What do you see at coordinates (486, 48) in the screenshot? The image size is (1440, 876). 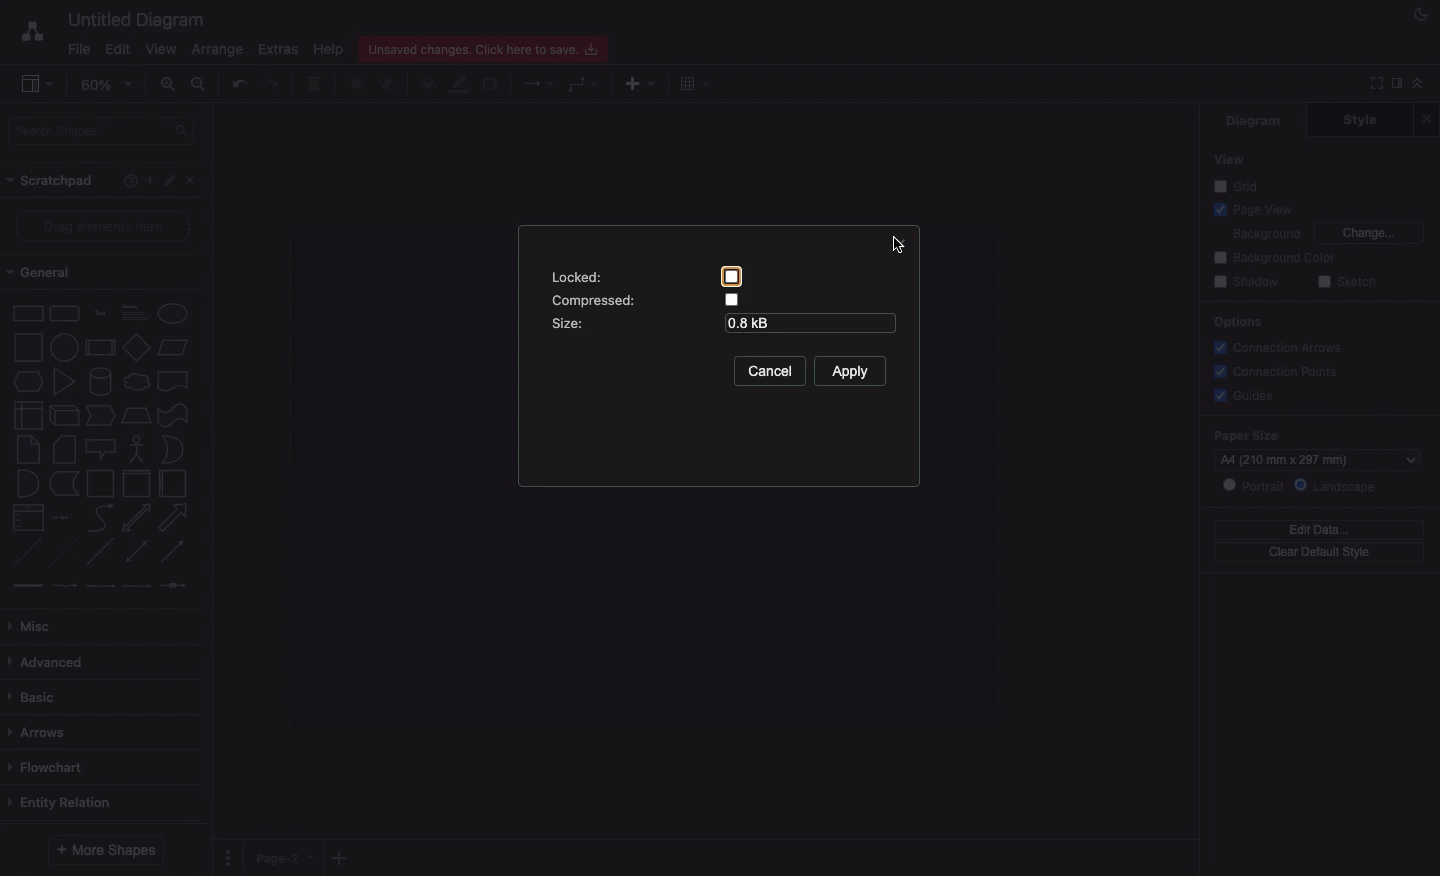 I see `Unsaved changes. Click here to save` at bounding box center [486, 48].